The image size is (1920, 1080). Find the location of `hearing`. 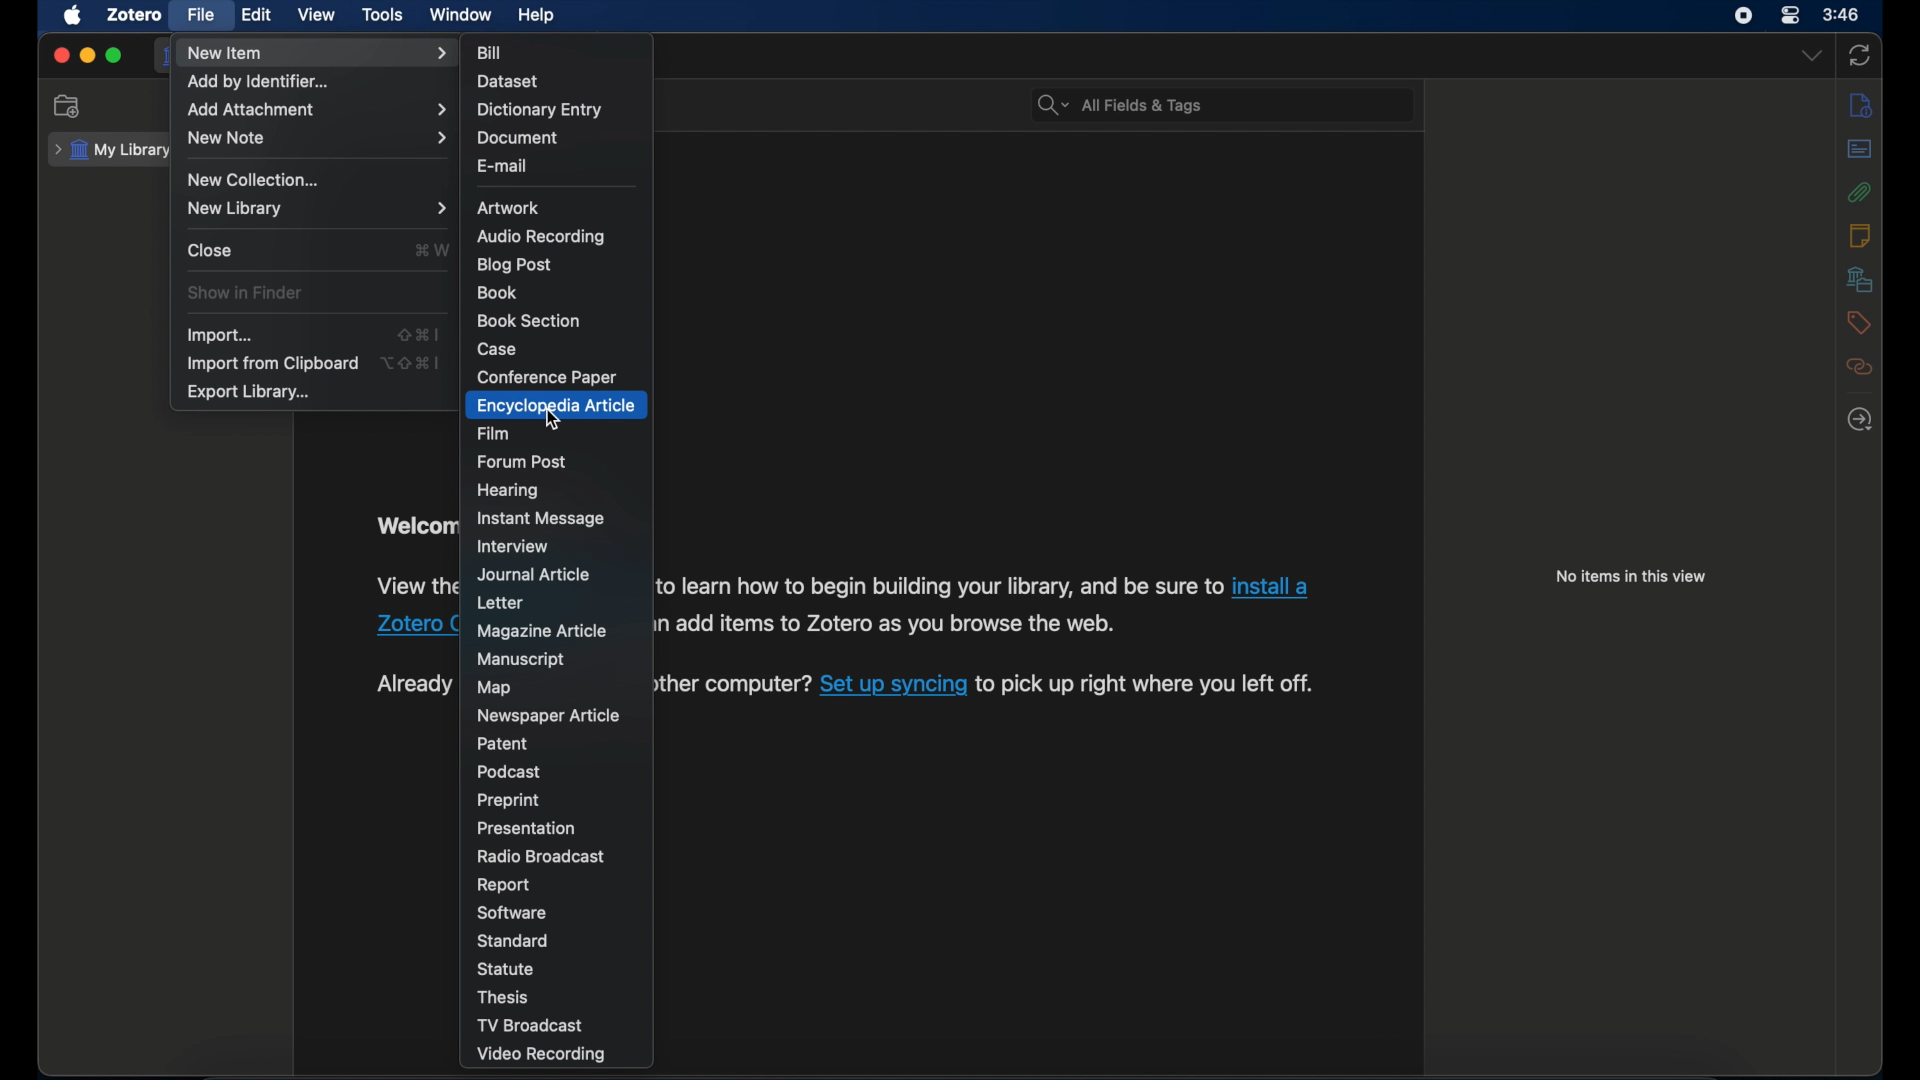

hearing is located at coordinates (511, 491).